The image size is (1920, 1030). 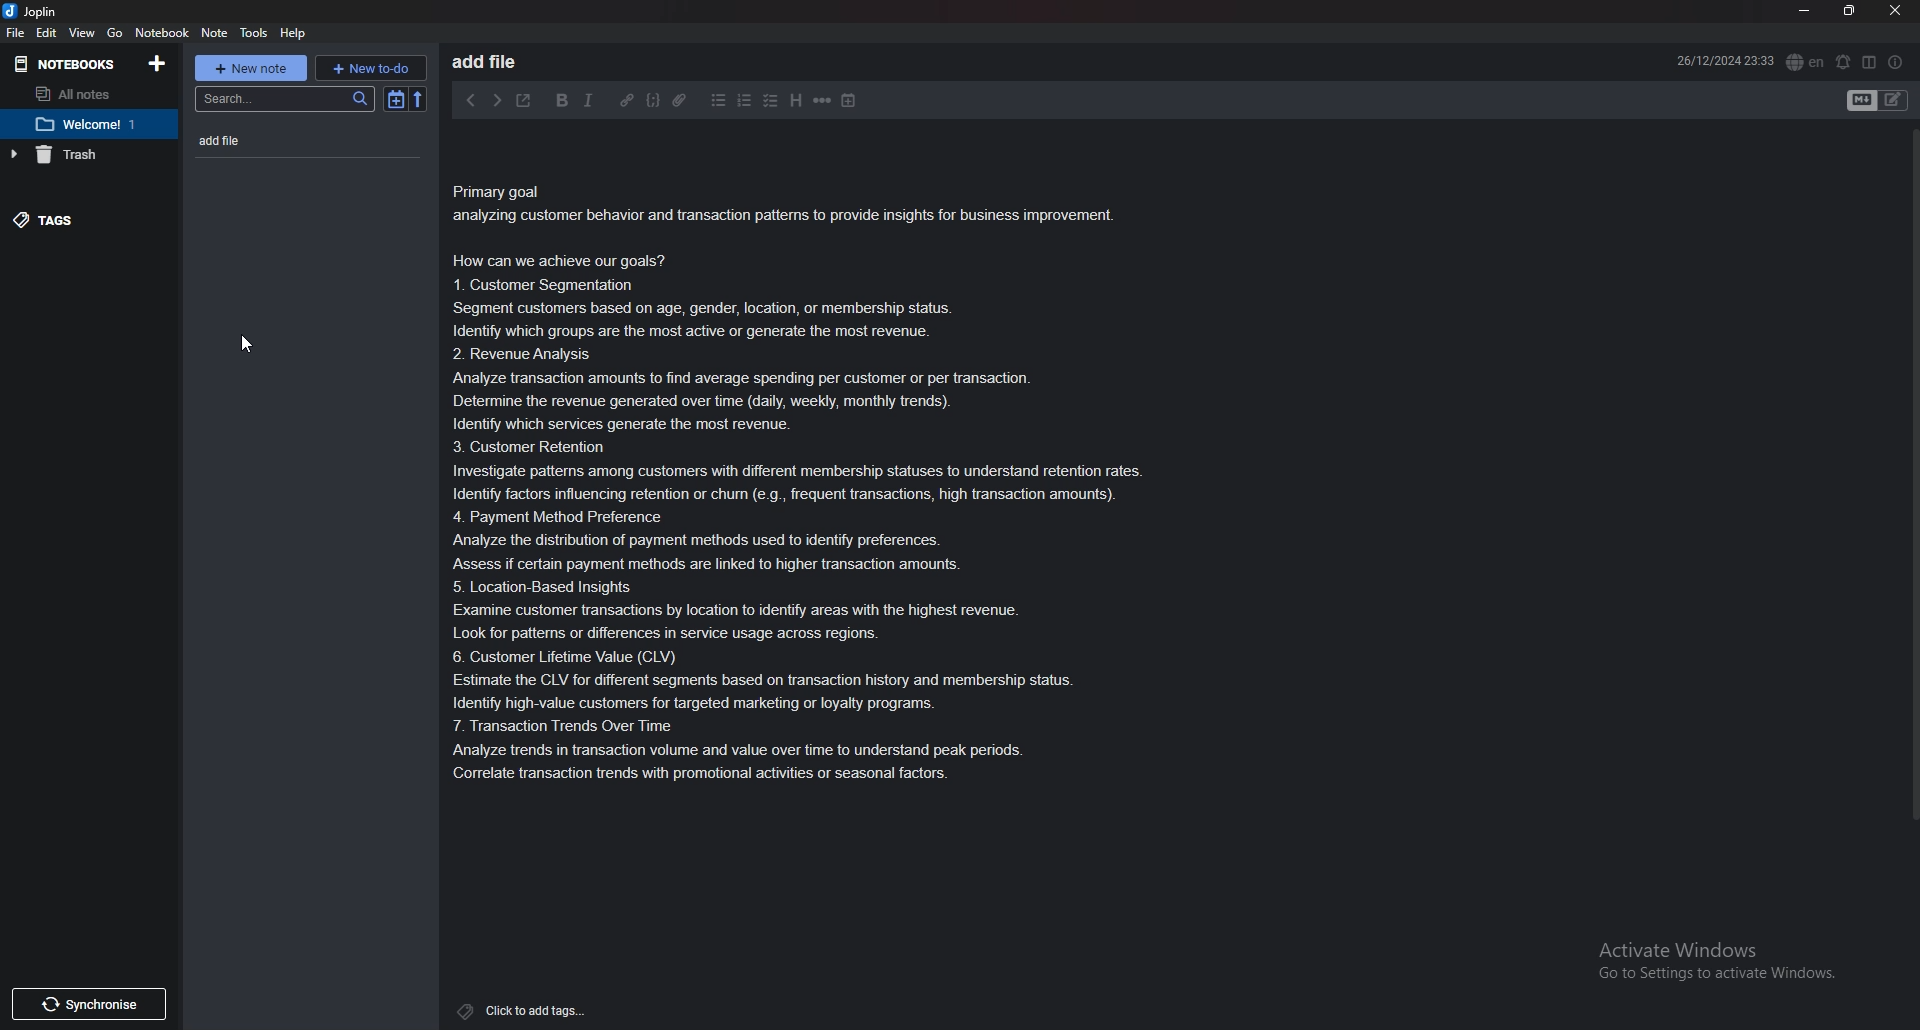 I want to click on New note, so click(x=253, y=68).